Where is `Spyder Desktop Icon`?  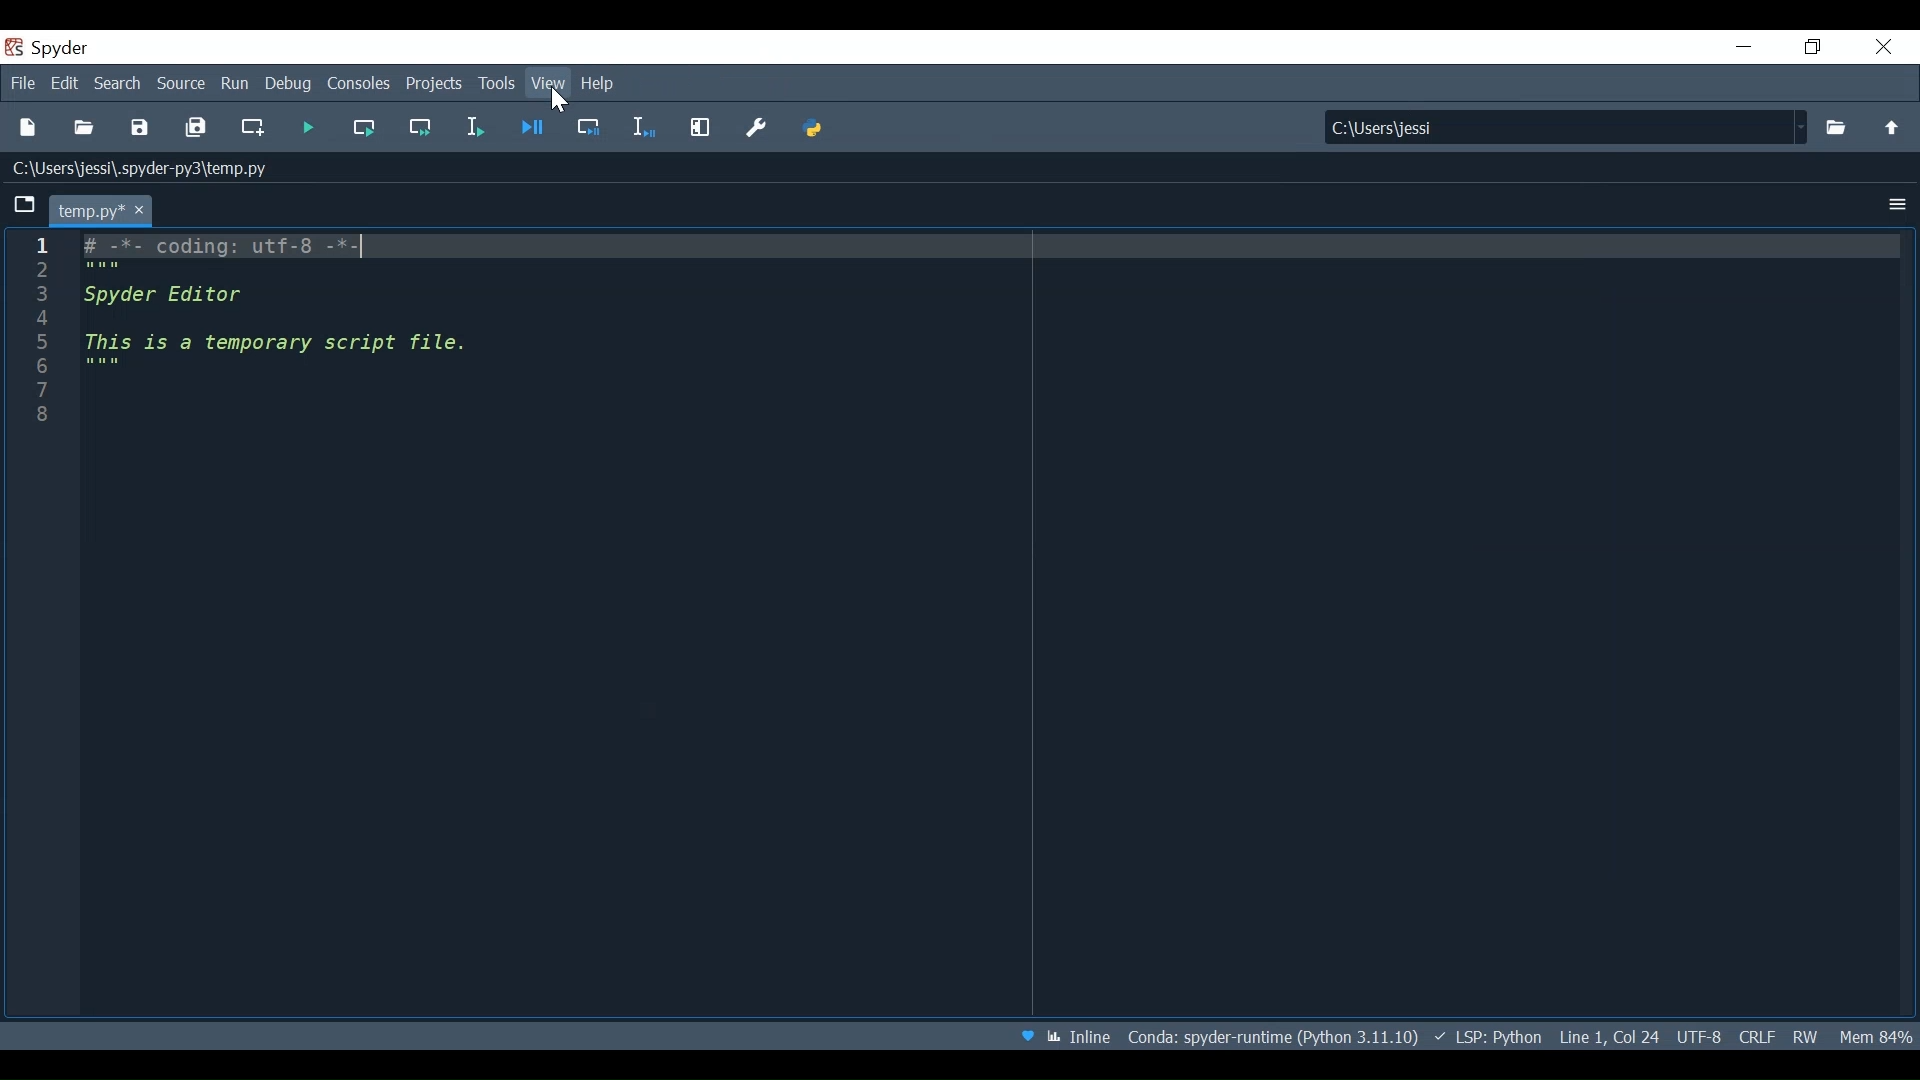 Spyder Desktop Icon is located at coordinates (14, 46).